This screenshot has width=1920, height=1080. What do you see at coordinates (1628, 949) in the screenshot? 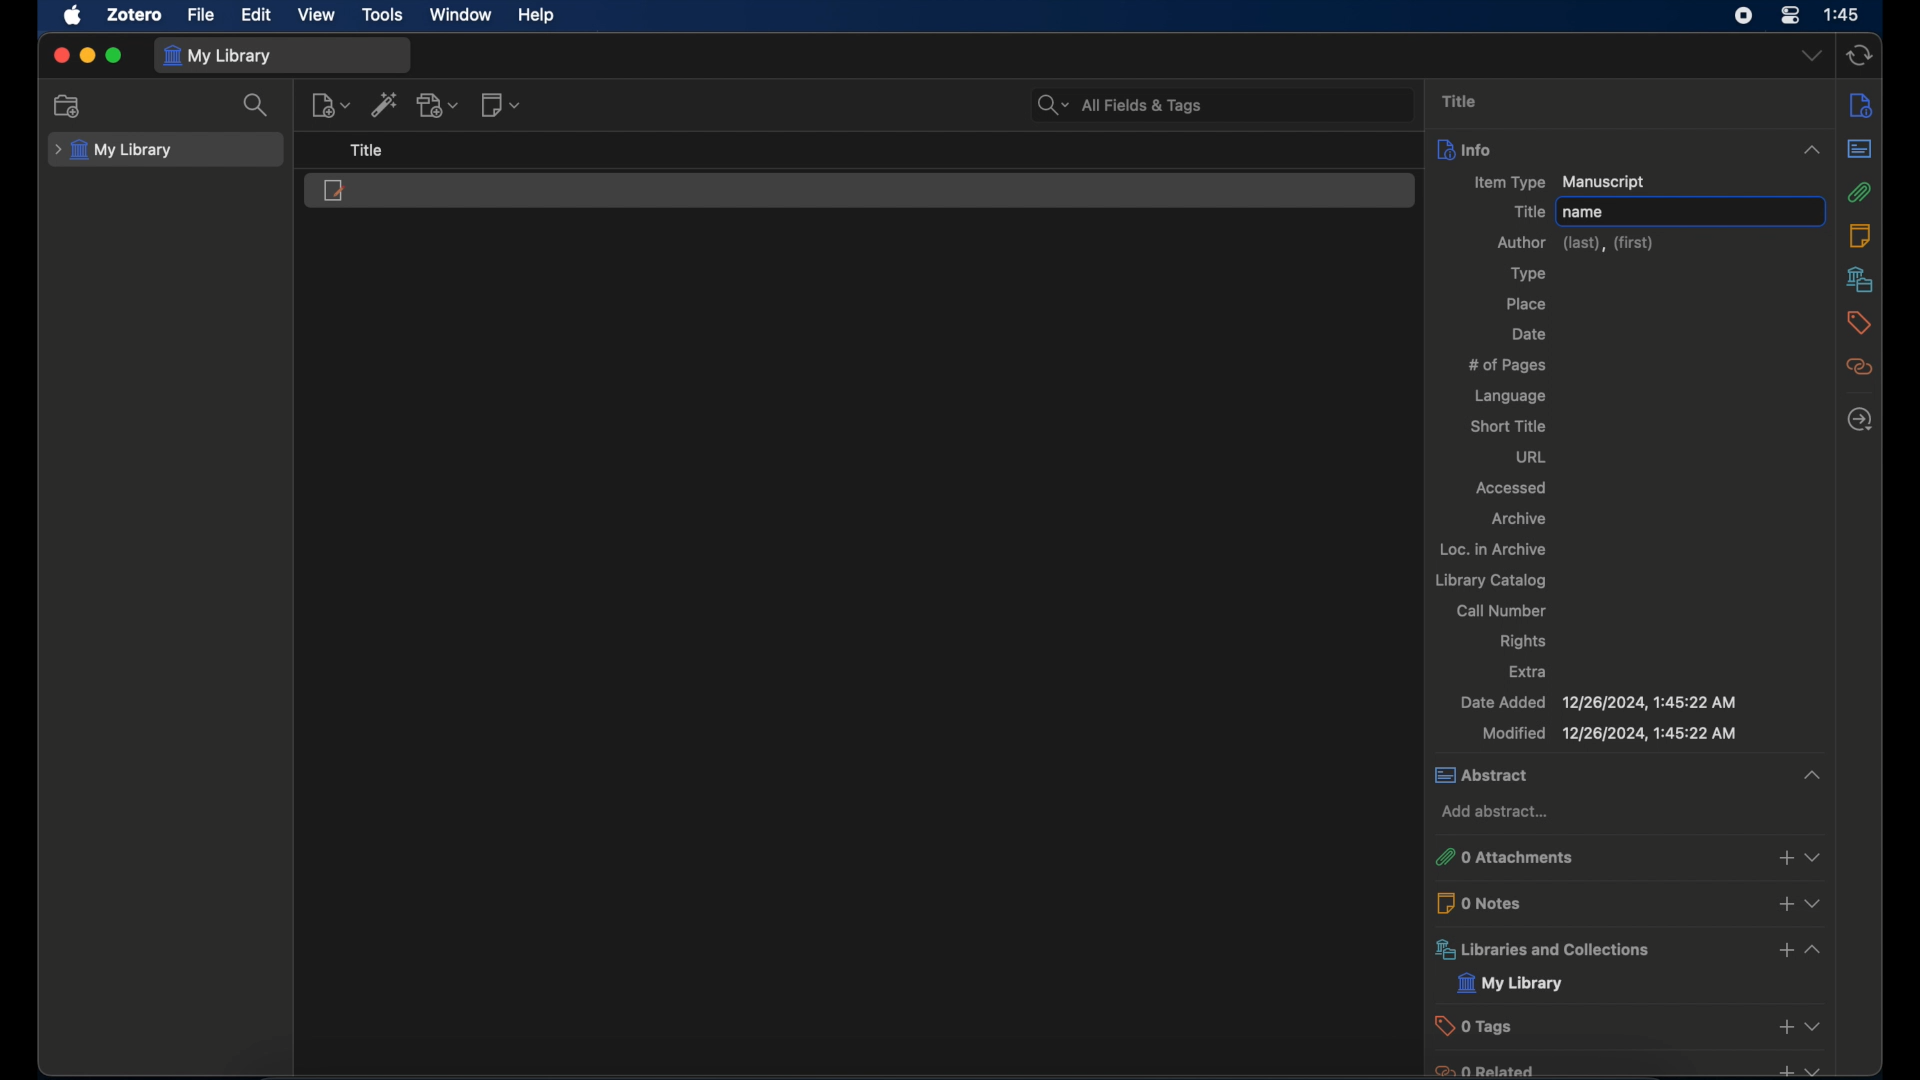
I see `libraries` at bounding box center [1628, 949].